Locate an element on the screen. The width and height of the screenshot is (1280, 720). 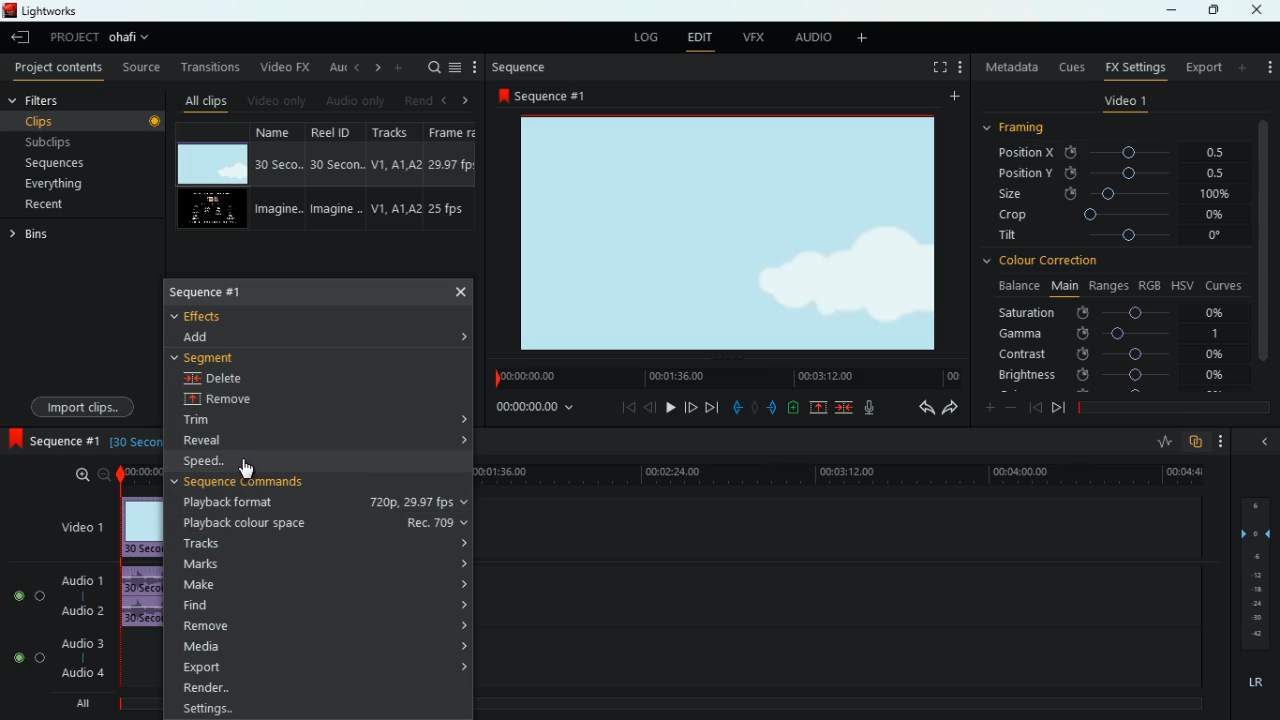
more is located at coordinates (960, 67).